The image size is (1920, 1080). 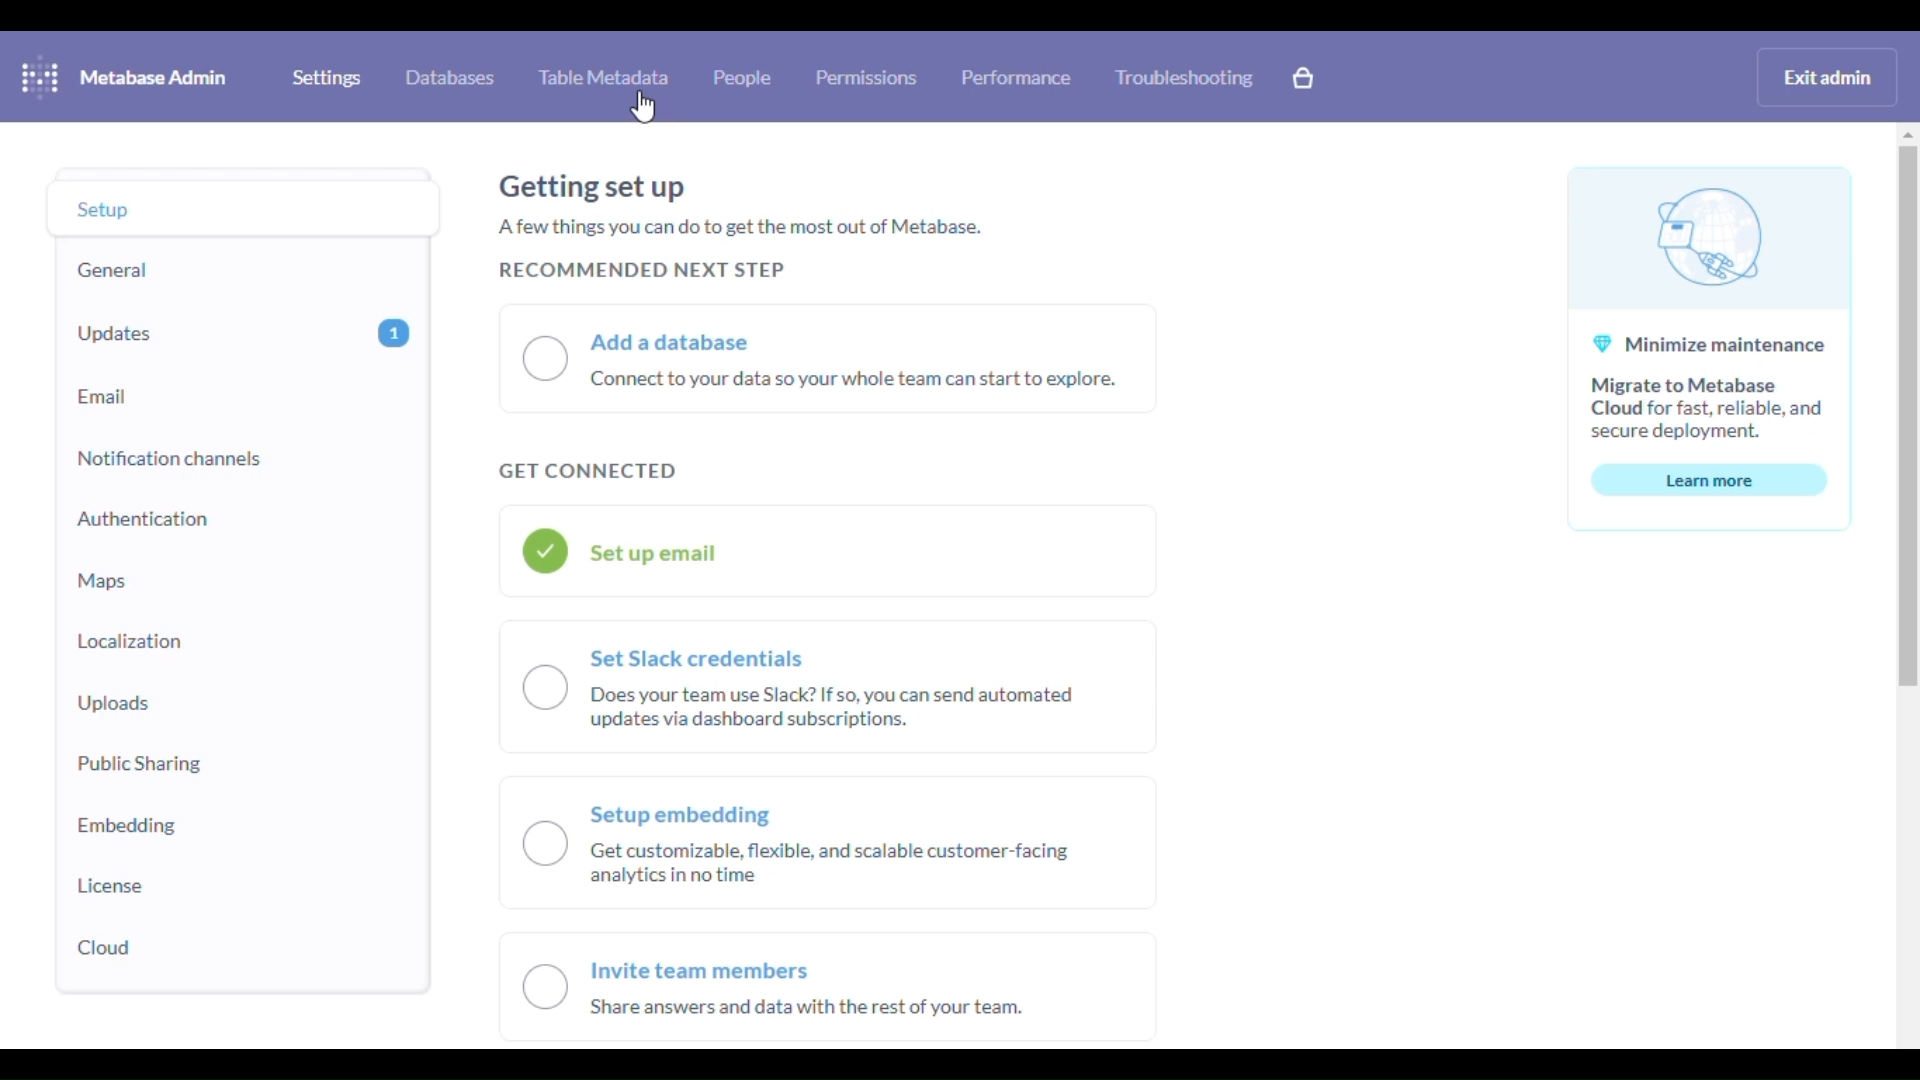 I want to click on email, so click(x=103, y=399).